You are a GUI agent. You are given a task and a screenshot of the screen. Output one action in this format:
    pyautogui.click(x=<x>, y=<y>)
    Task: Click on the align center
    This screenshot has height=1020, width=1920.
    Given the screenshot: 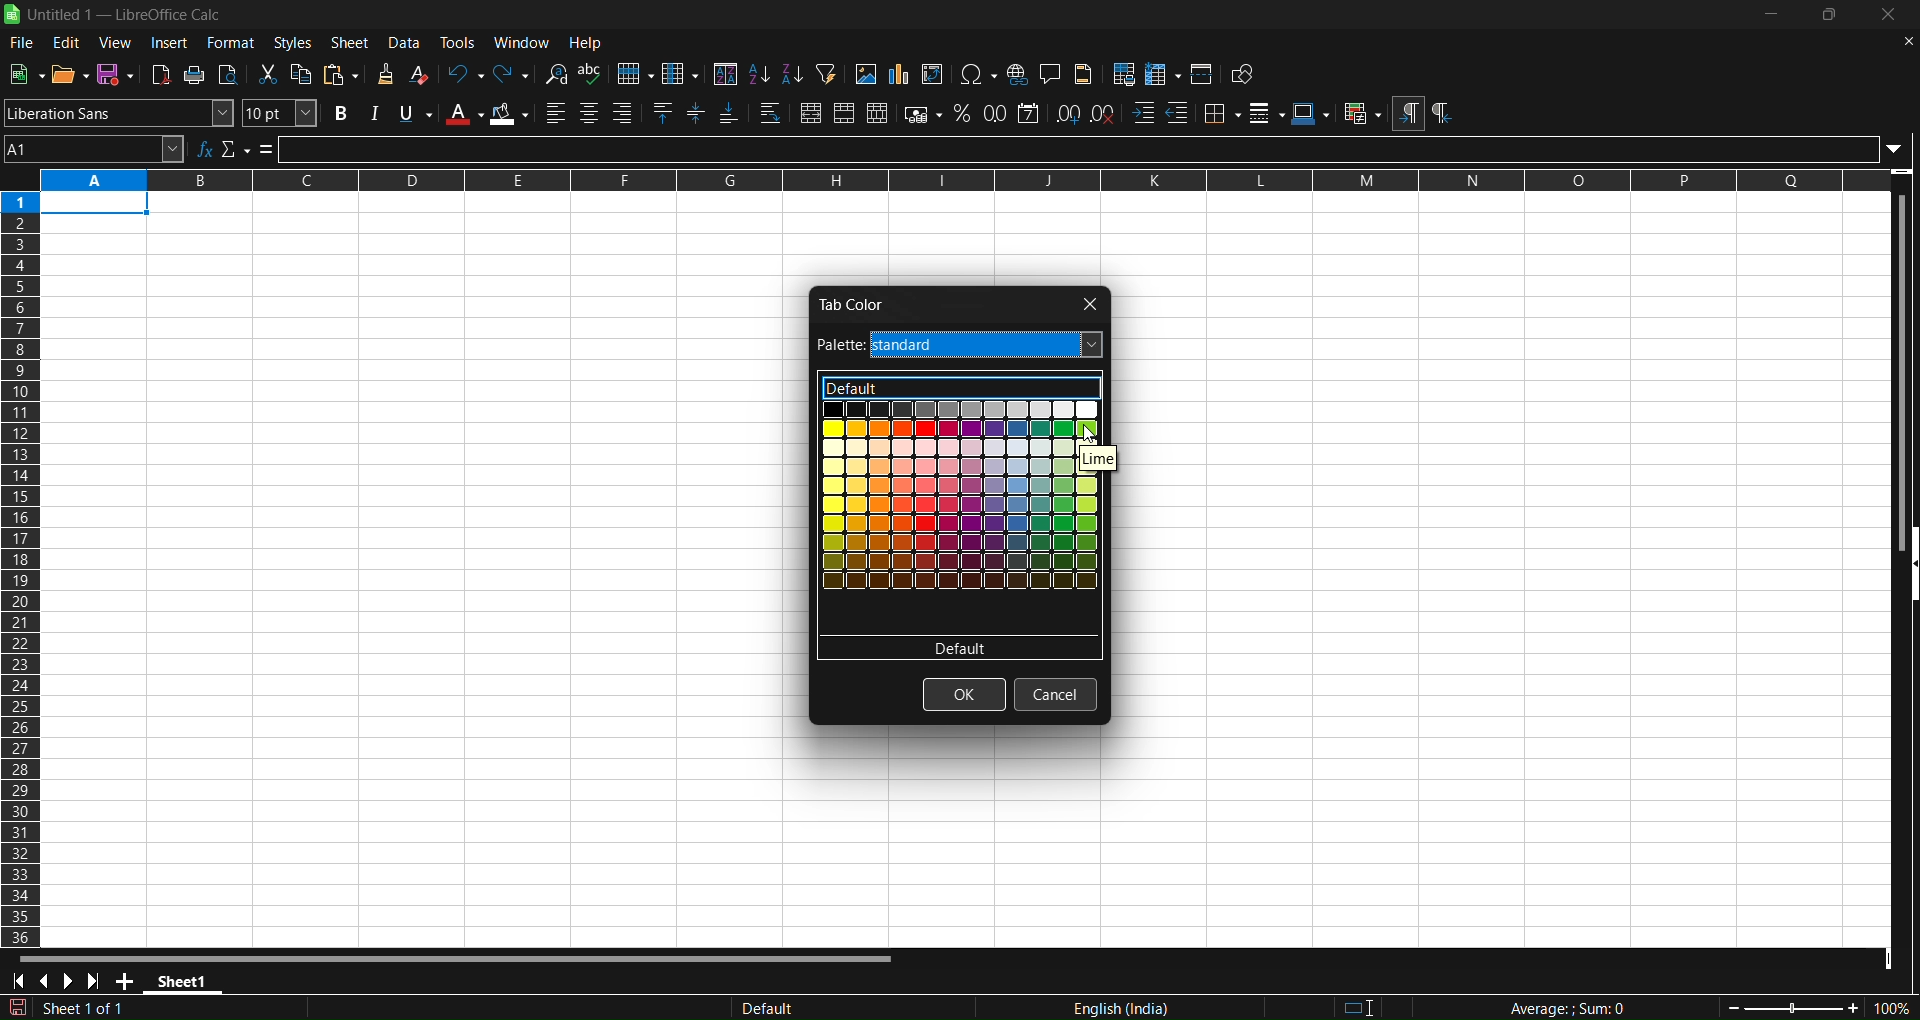 What is the action you would take?
    pyautogui.click(x=589, y=114)
    